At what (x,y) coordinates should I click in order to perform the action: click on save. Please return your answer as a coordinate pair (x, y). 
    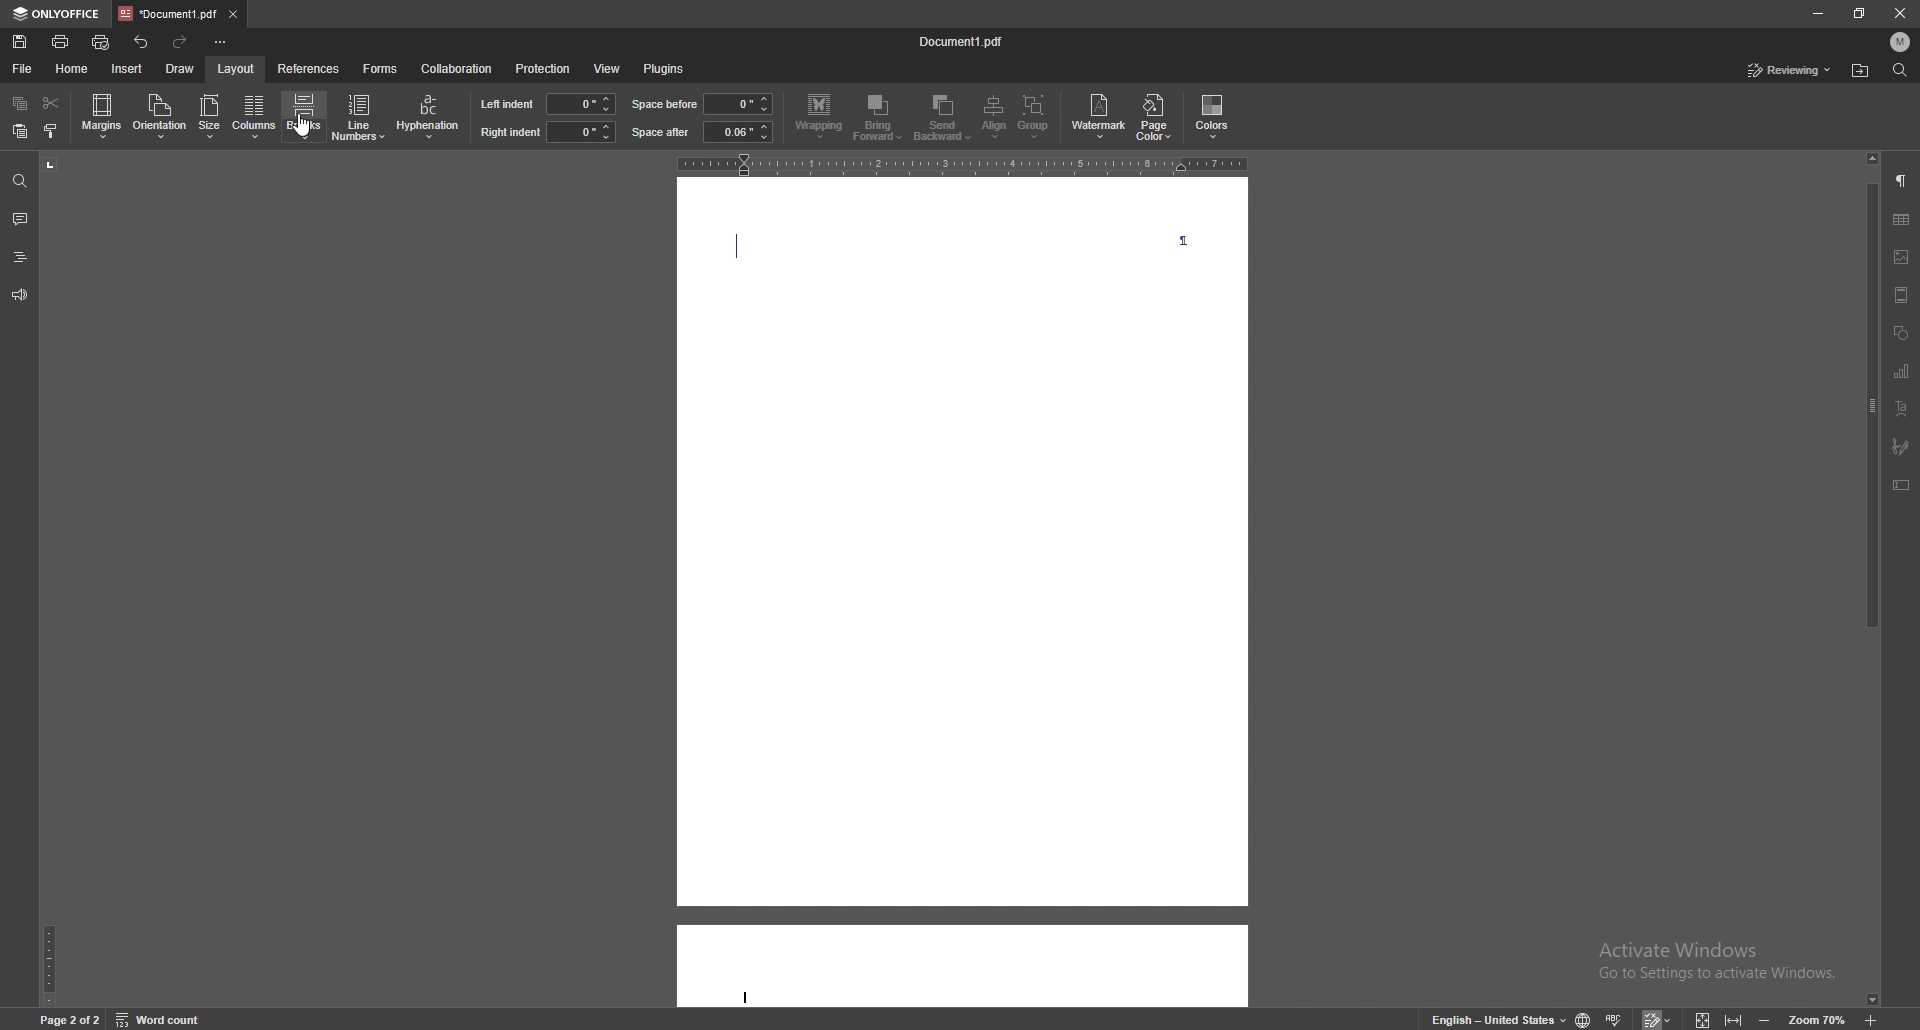
    Looking at the image, I should click on (20, 42).